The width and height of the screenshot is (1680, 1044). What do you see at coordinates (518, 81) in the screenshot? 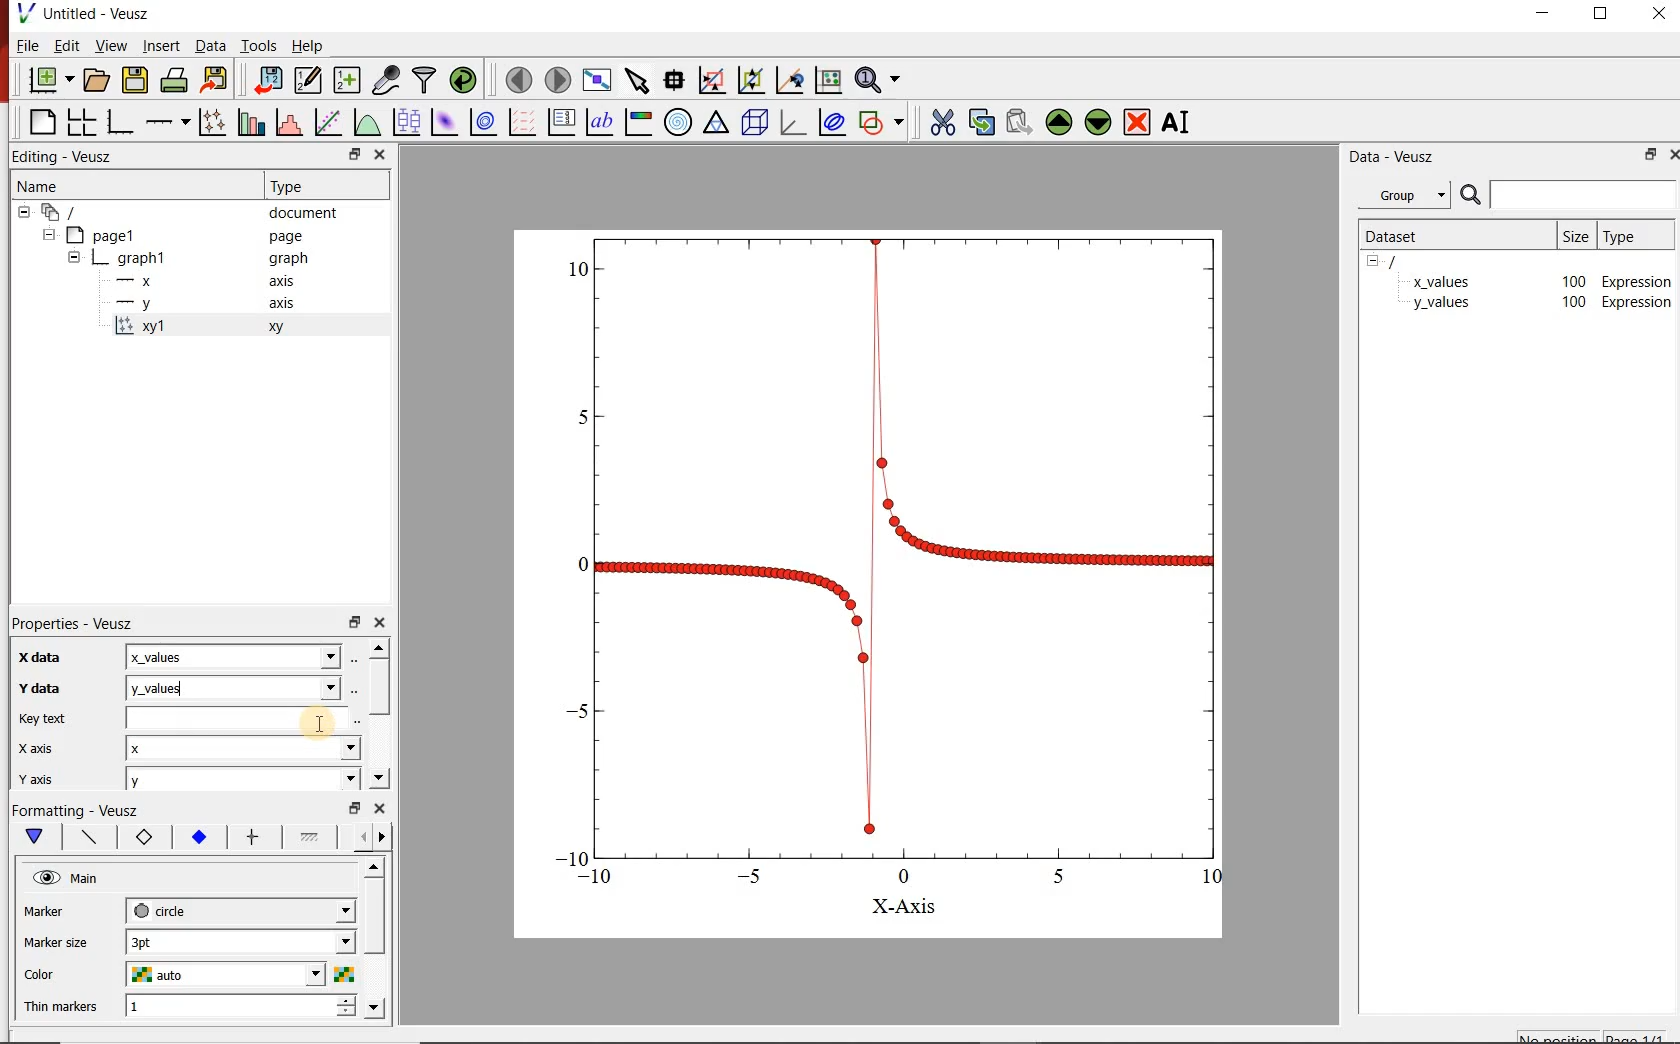
I see `move to previous page` at bounding box center [518, 81].